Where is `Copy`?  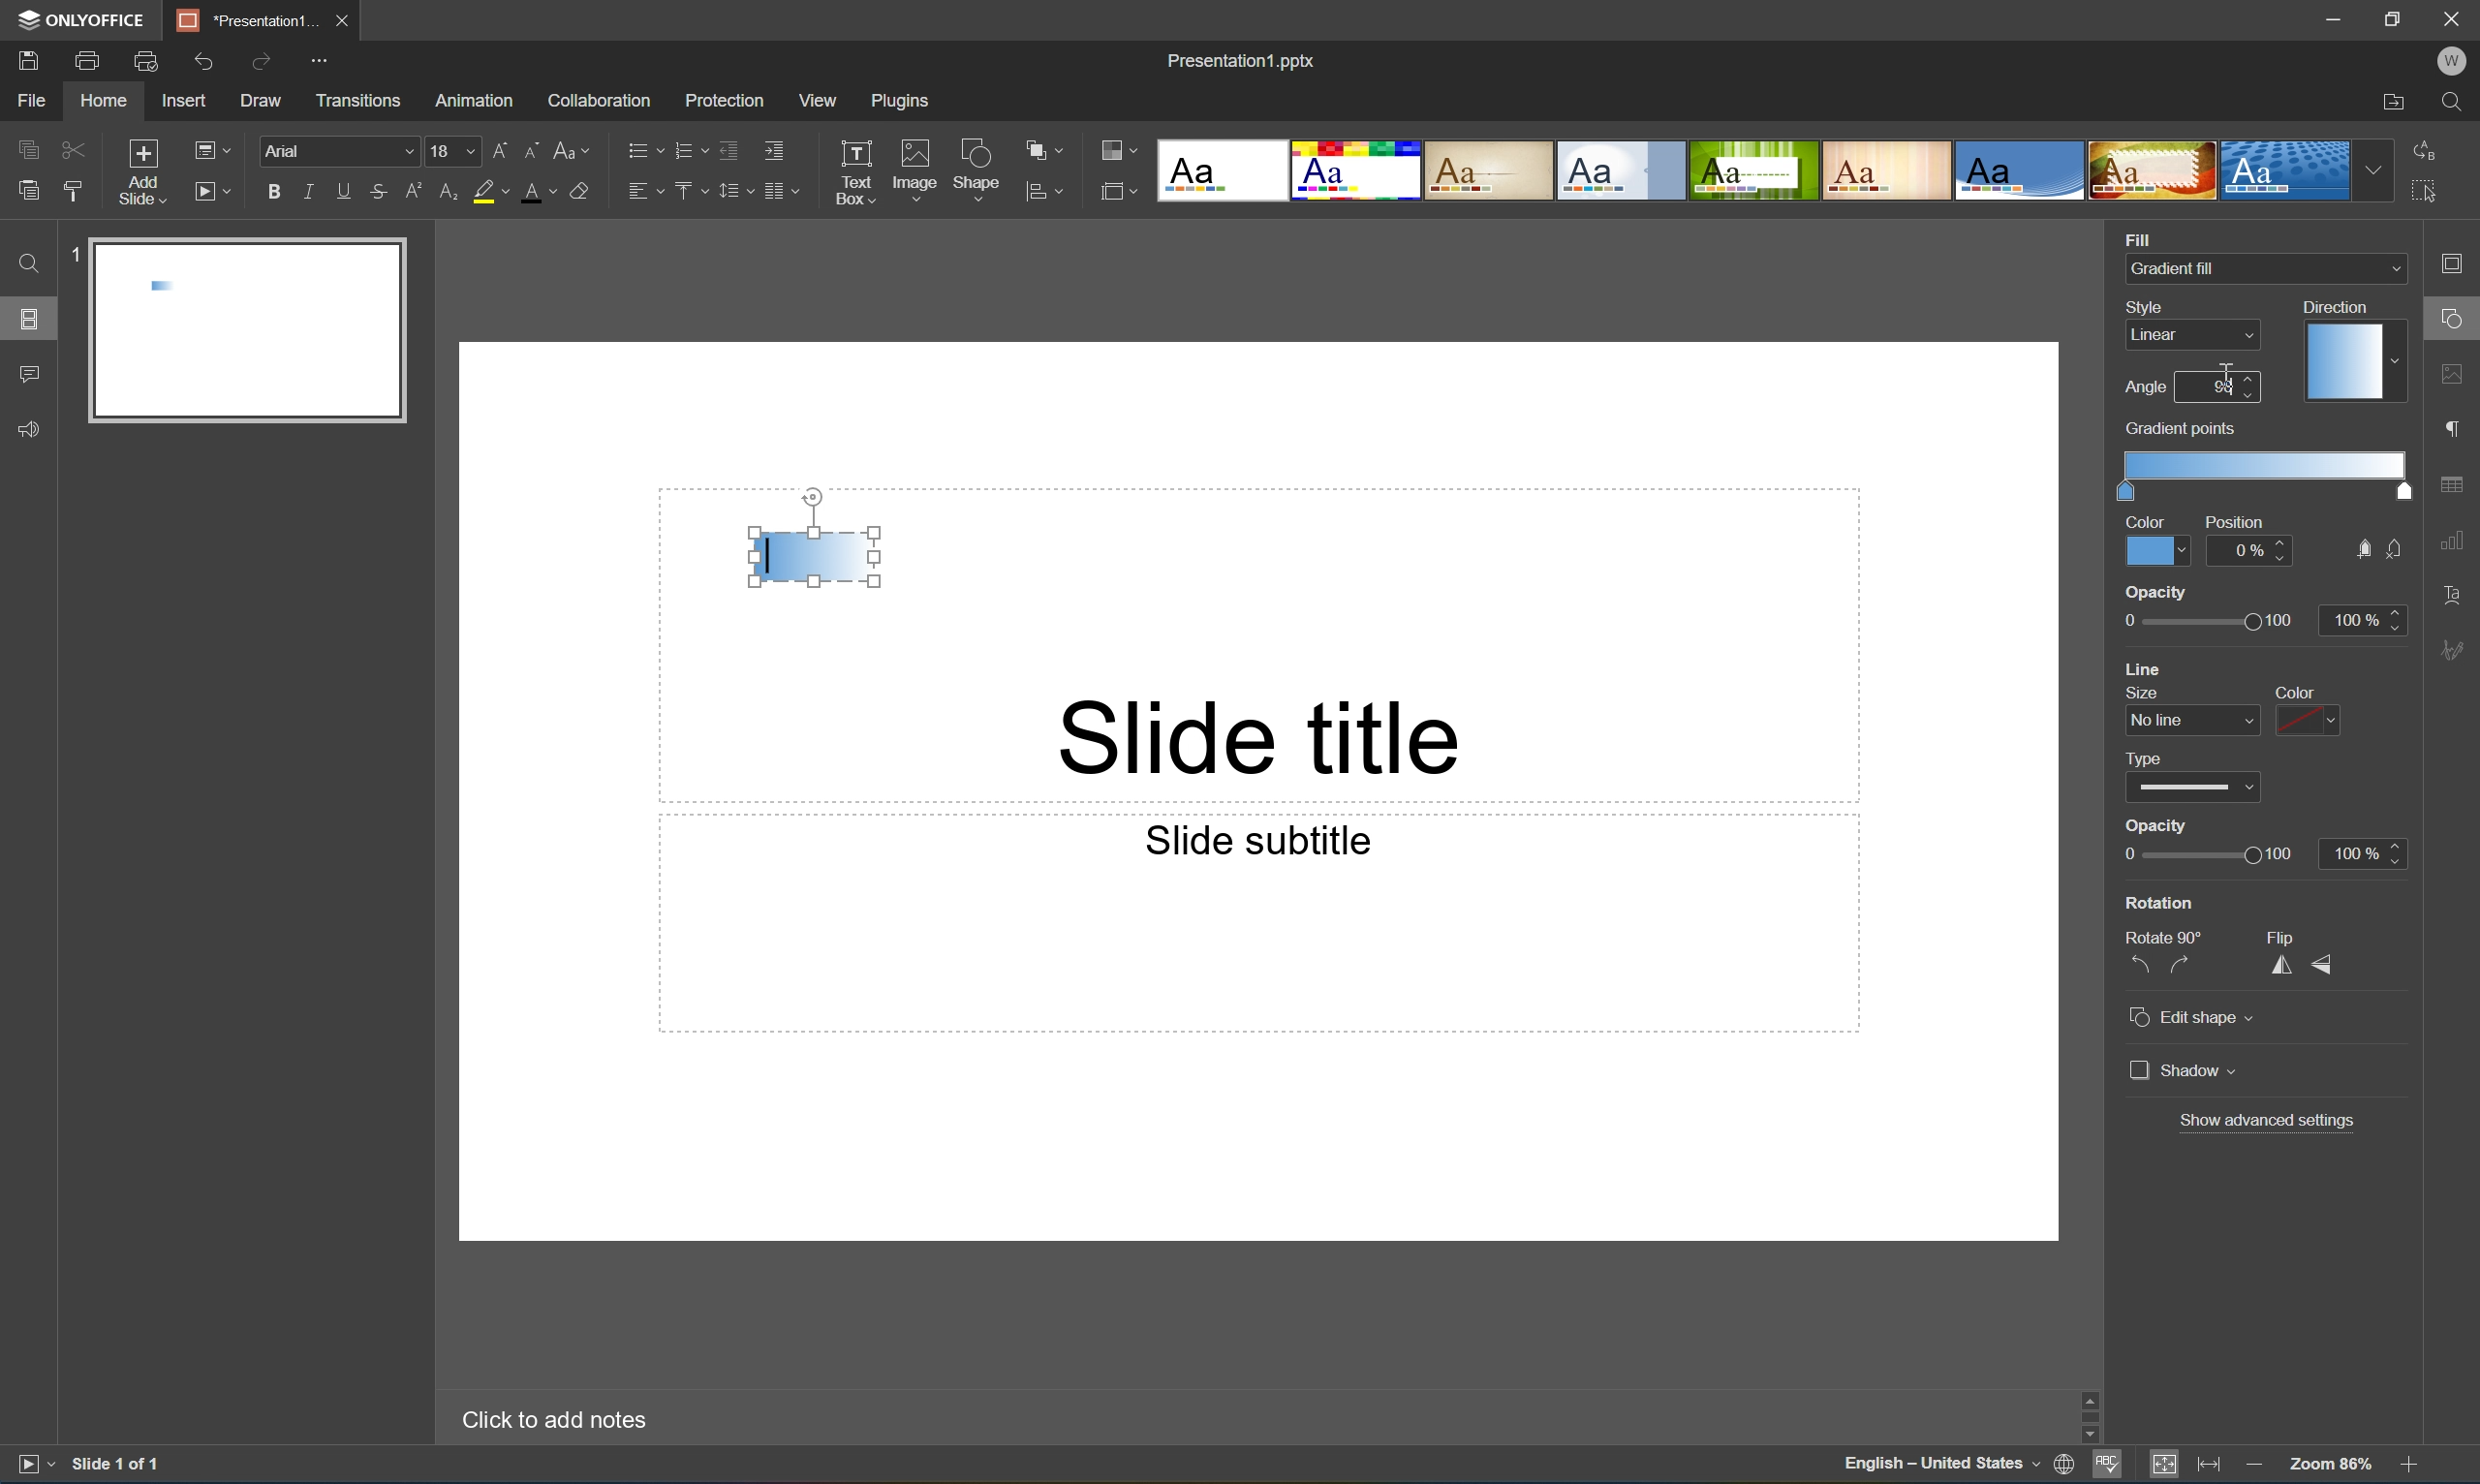
Copy is located at coordinates (28, 148).